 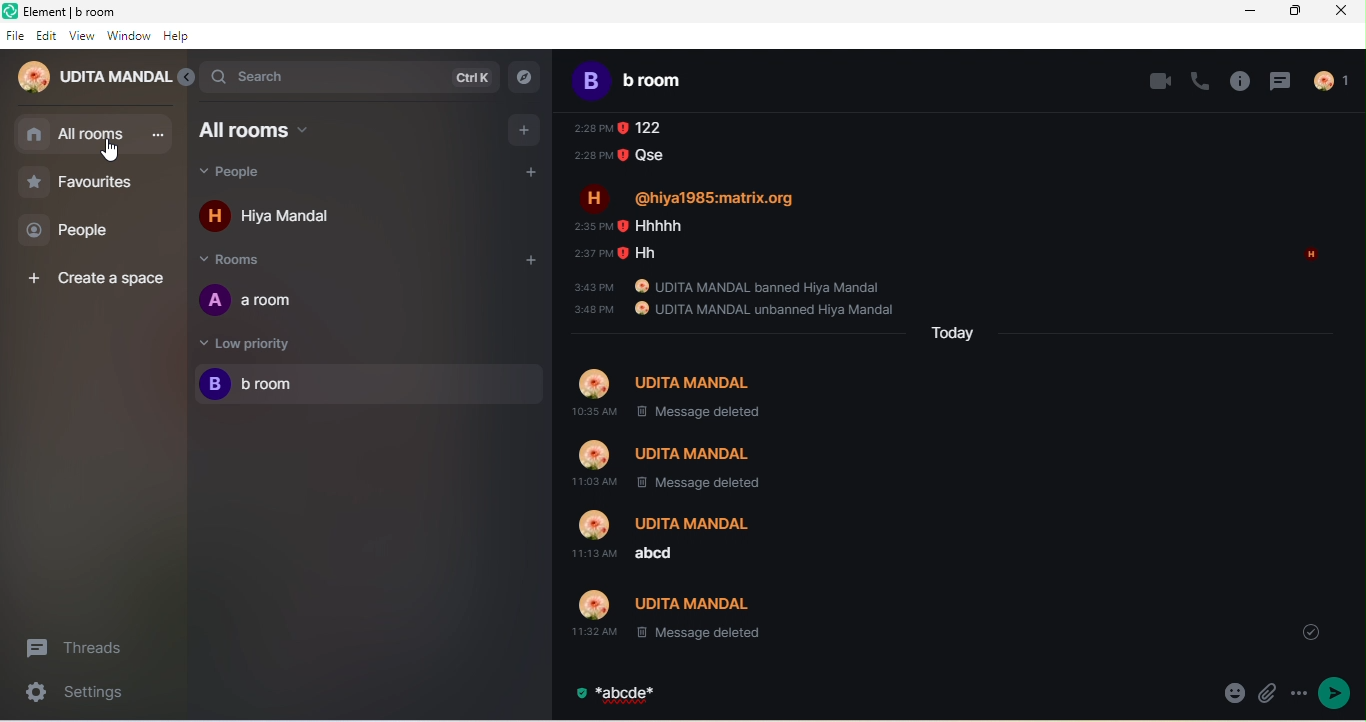 I want to click on window, so click(x=129, y=37).